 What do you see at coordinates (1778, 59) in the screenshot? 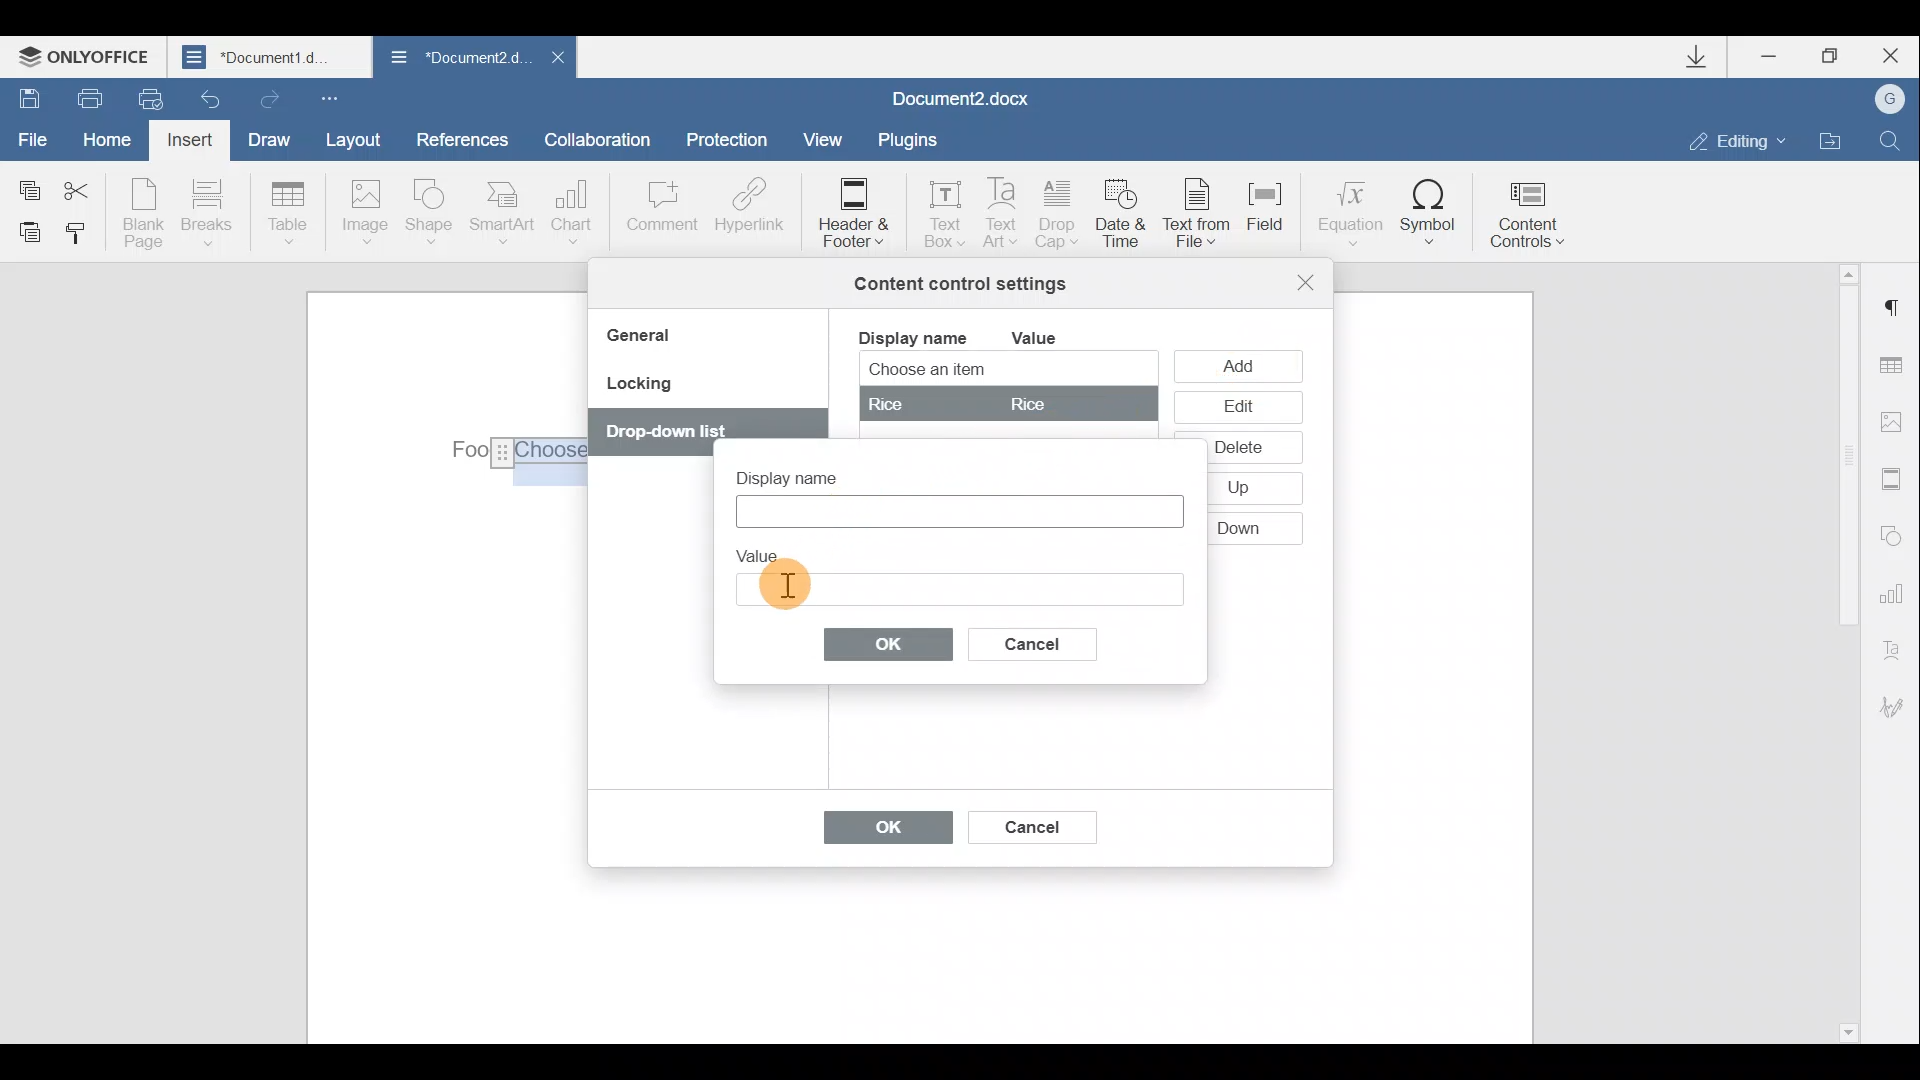
I see `Minimize` at bounding box center [1778, 59].